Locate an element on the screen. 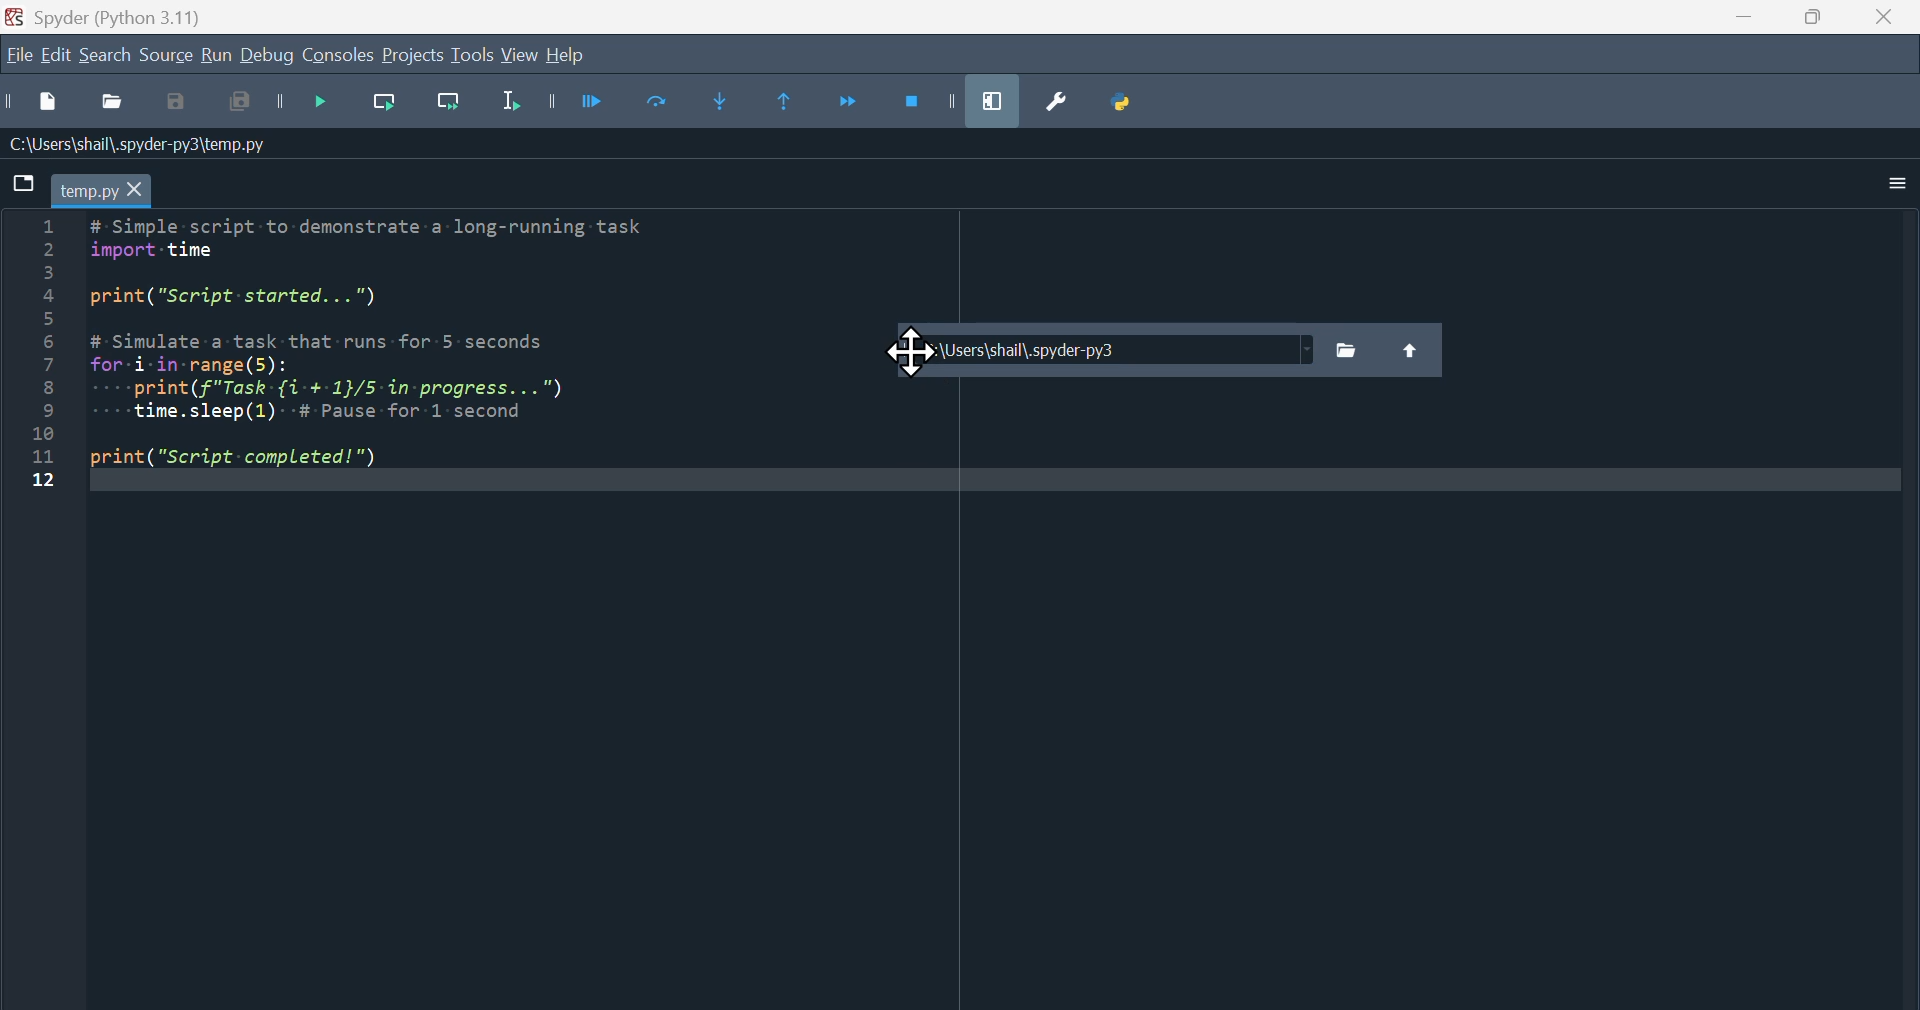 The width and height of the screenshot is (1920, 1010). Open file is located at coordinates (111, 105).